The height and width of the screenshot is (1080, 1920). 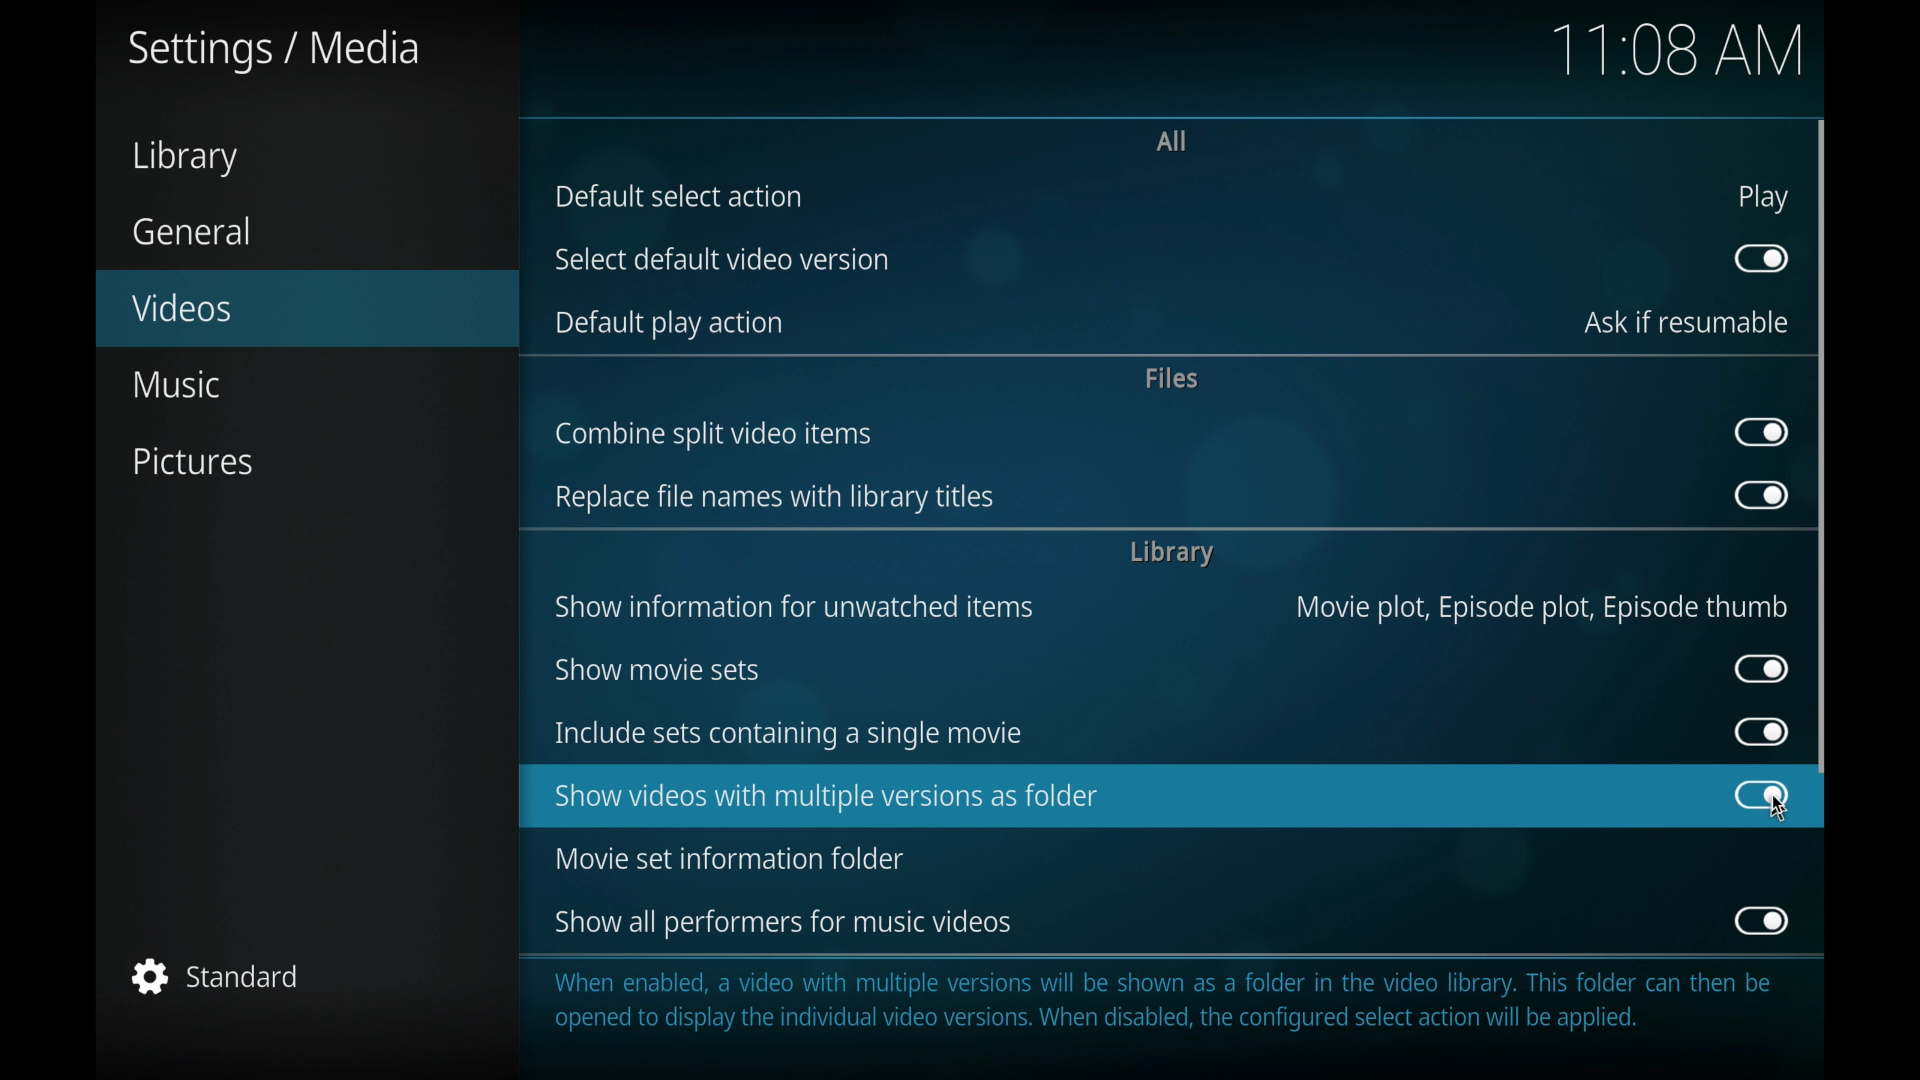 What do you see at coordinates (1782, 807) in the screenshot?
I see `cursor` at bounding box center [1782, 807].